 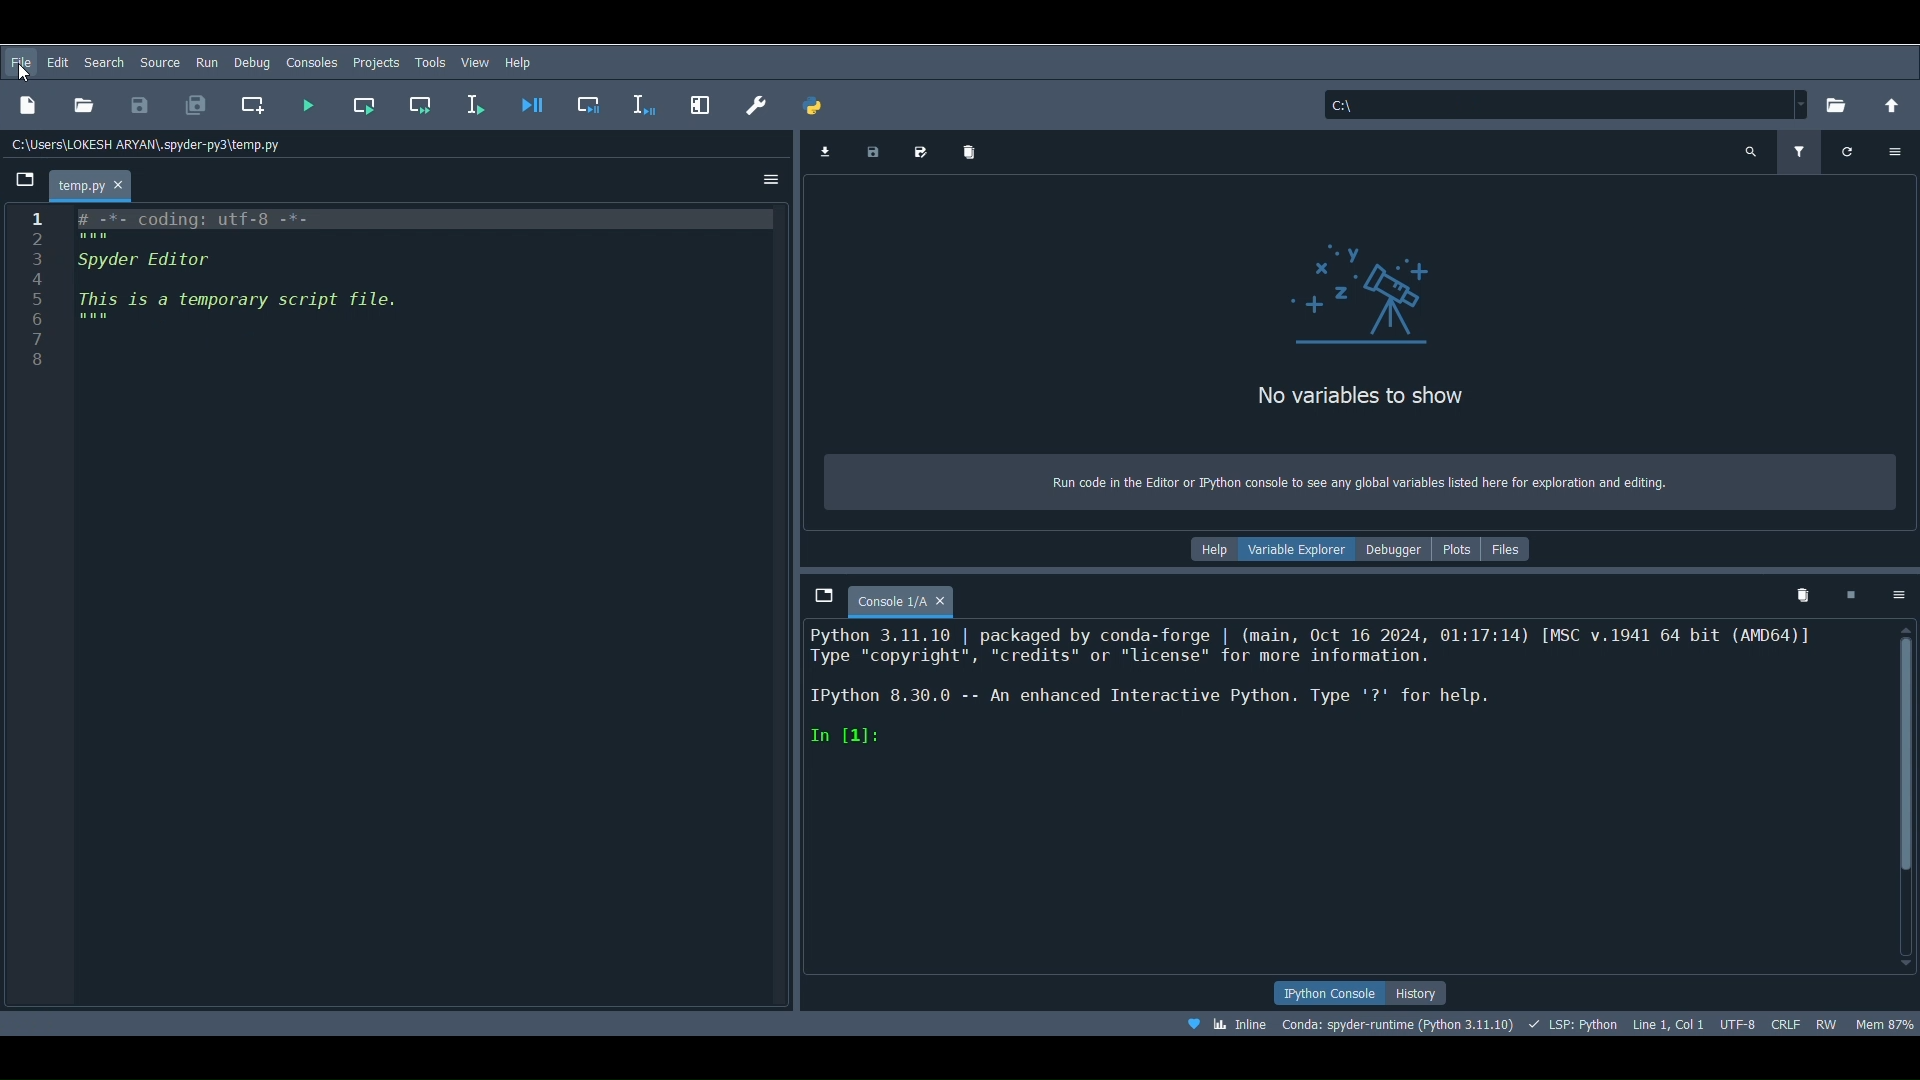 What do you see at coordinates (160, 63) in the screenshot?
I see `Search` at bounding box center [160, 63].